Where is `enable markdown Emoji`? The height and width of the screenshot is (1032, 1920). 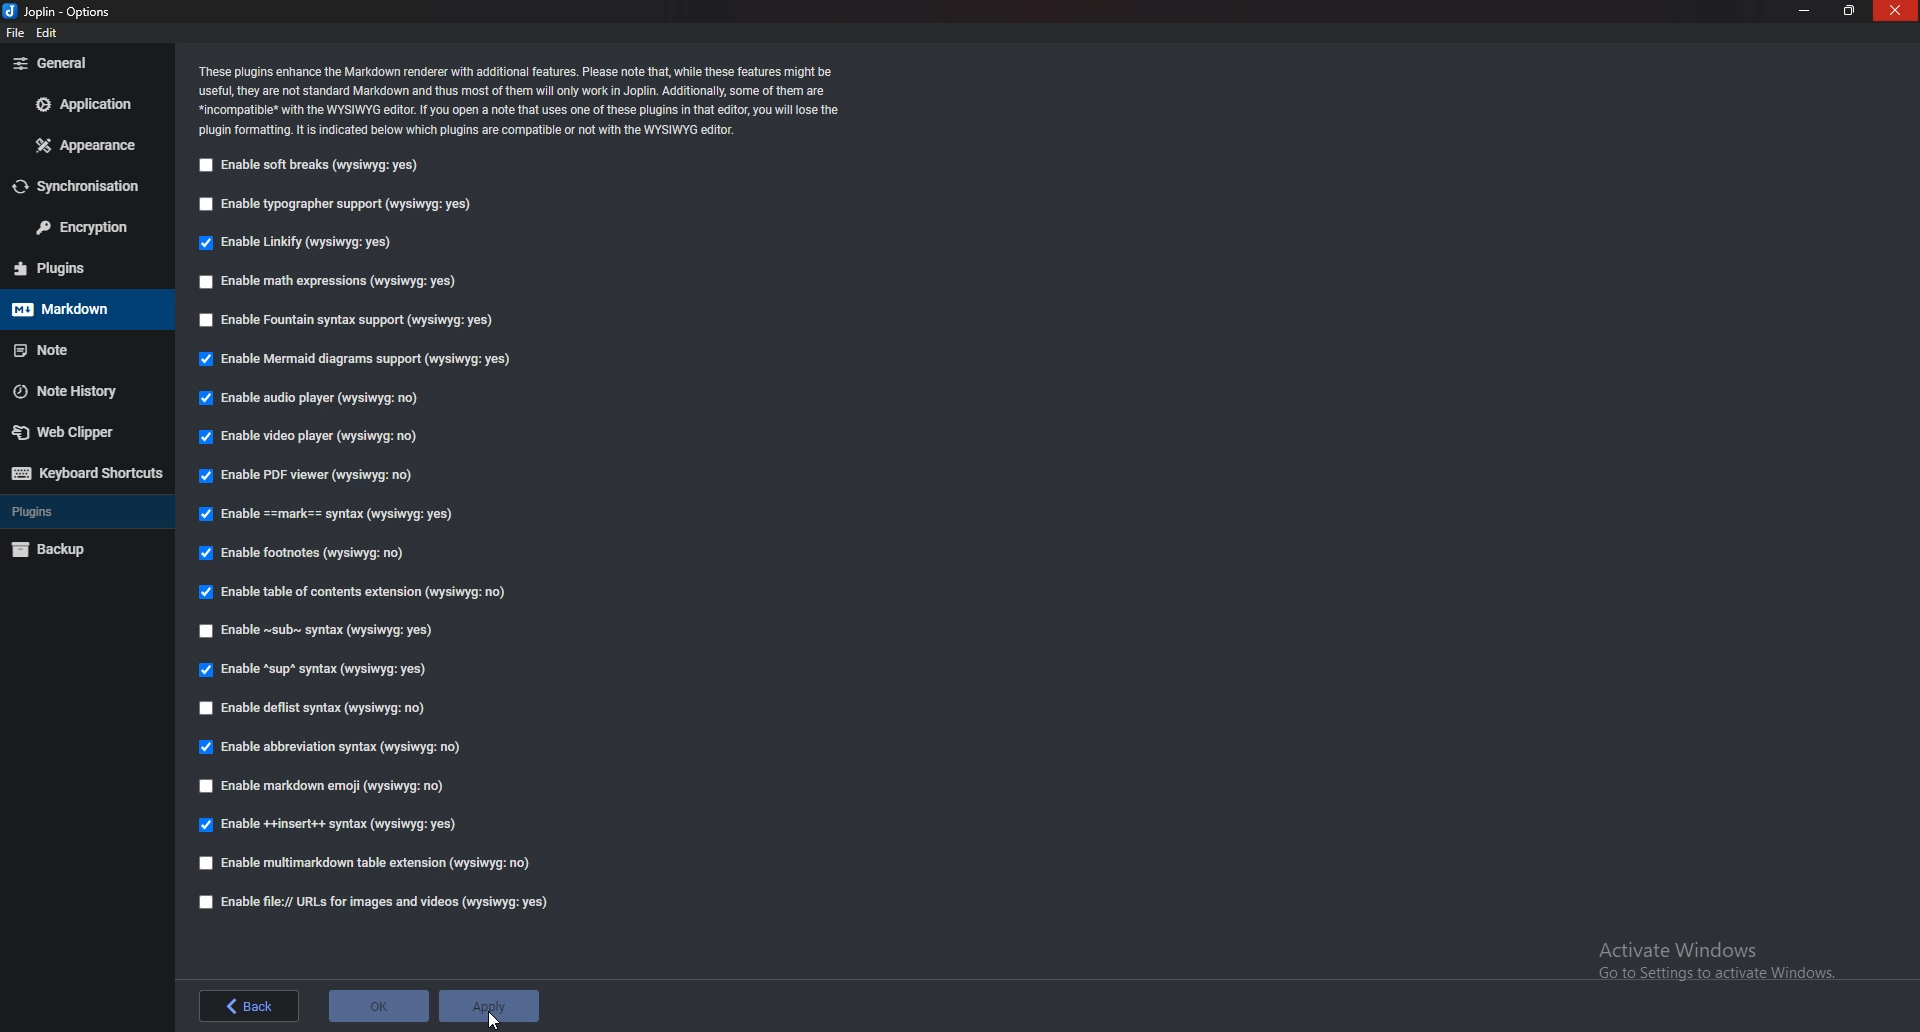 enable markdown Emoji is located at coordinates (323, 788).